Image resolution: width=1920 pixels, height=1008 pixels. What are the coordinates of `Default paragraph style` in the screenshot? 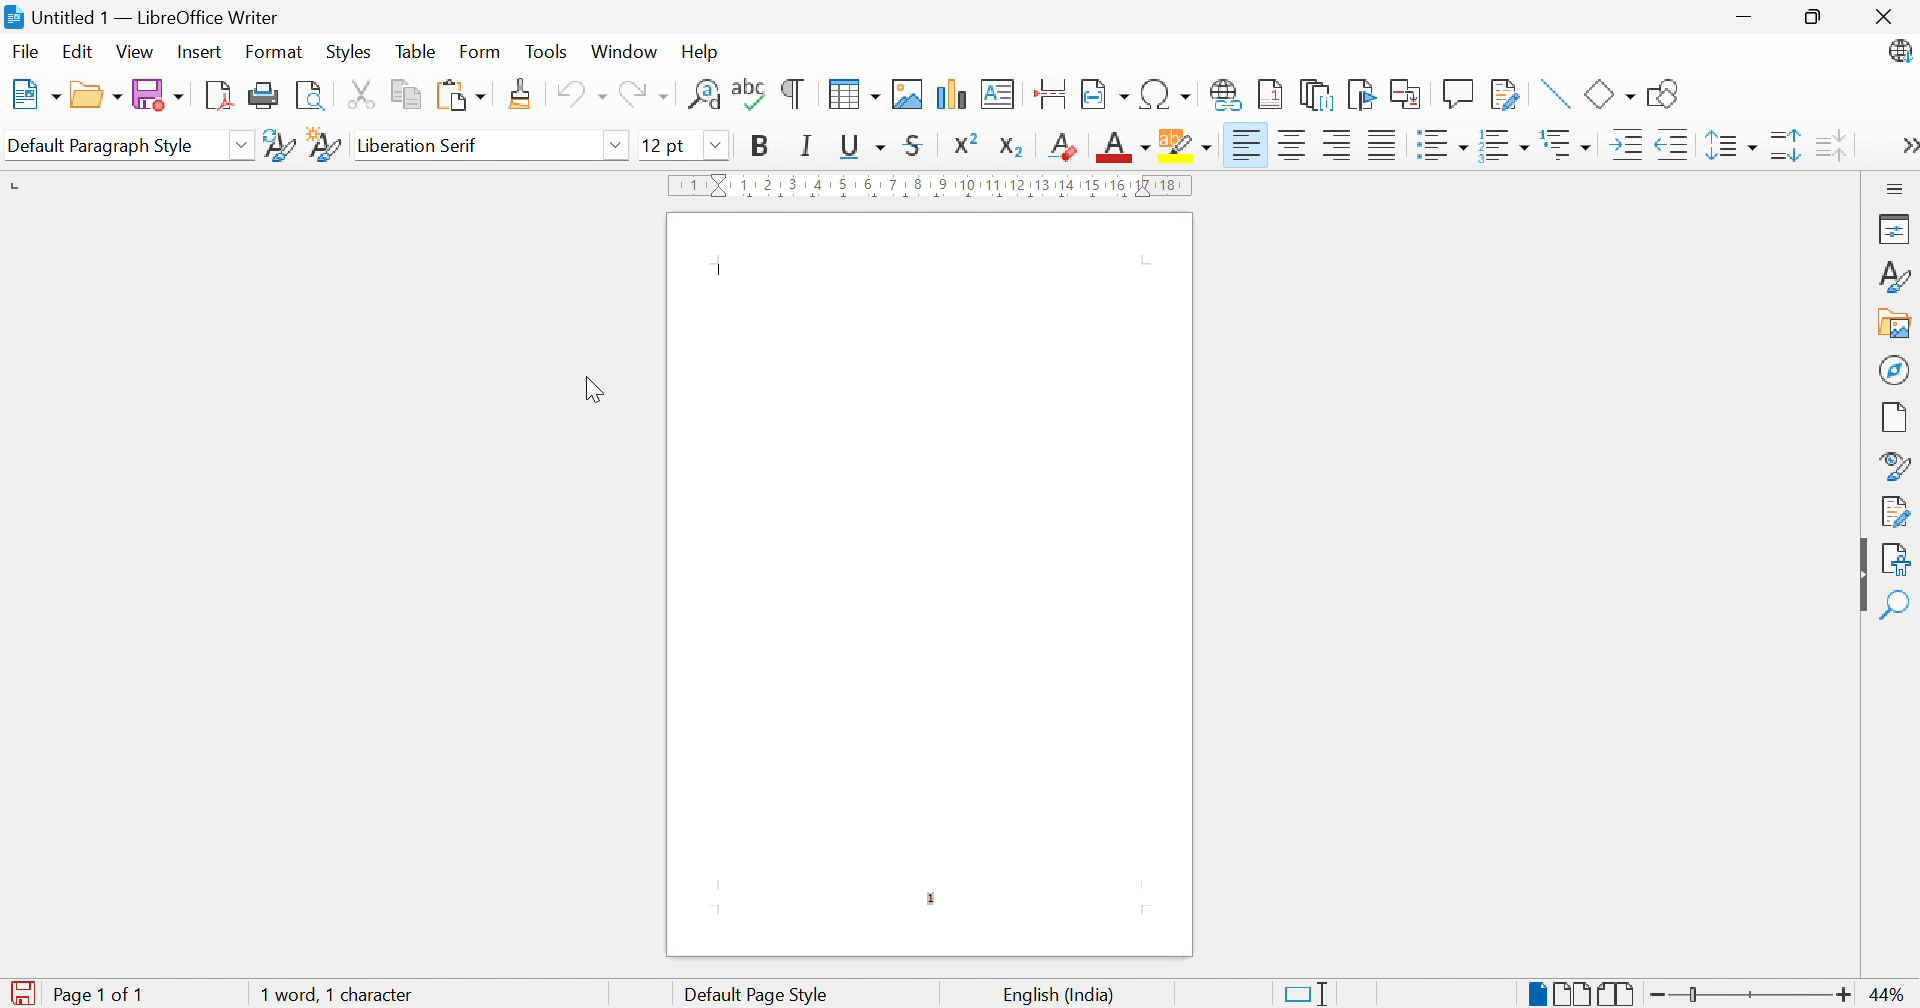 It's located at (102, 148).